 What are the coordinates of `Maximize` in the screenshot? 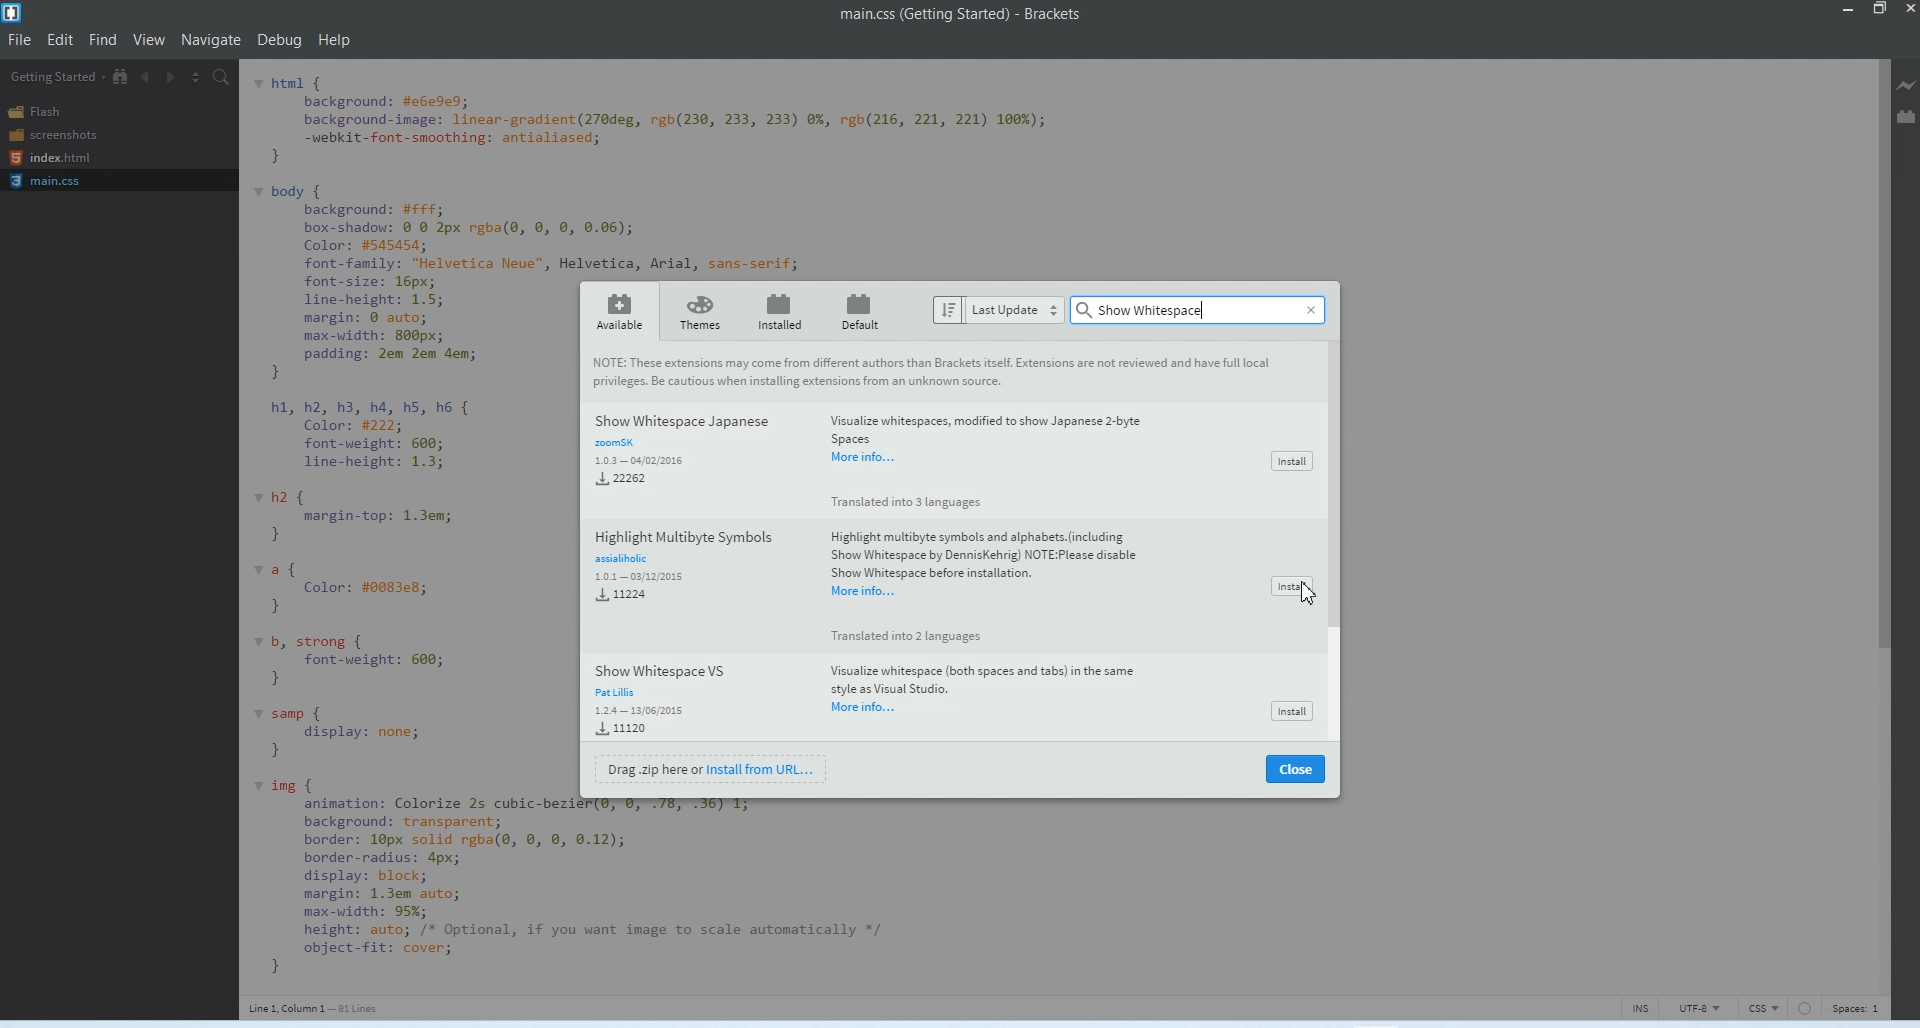 It's located at (1880, 10).